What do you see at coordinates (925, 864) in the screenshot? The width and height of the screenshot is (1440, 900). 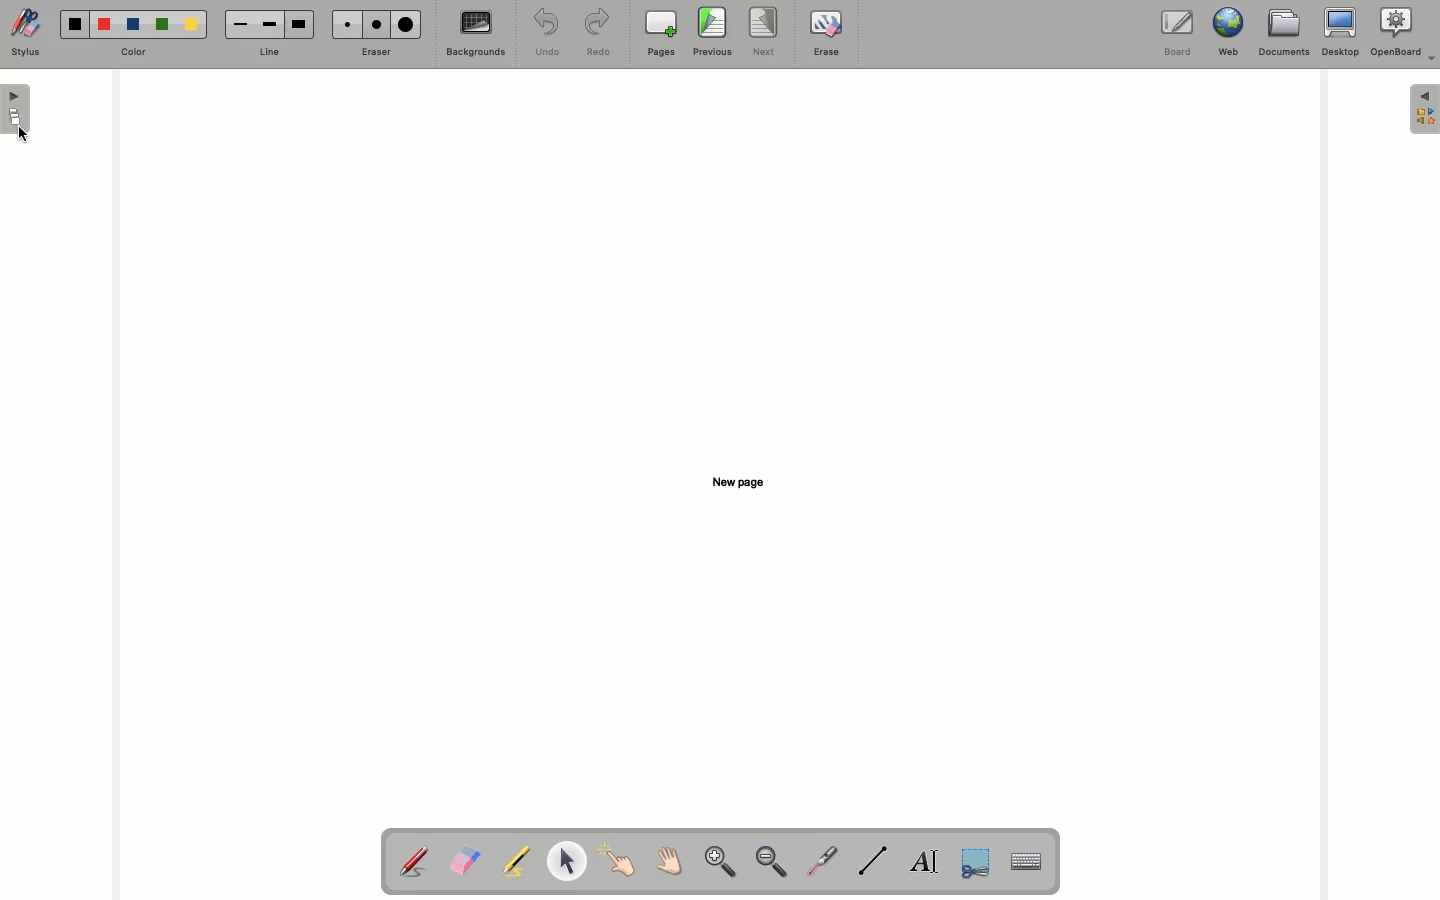 I see `Write text` at bounding box center [925, 864].